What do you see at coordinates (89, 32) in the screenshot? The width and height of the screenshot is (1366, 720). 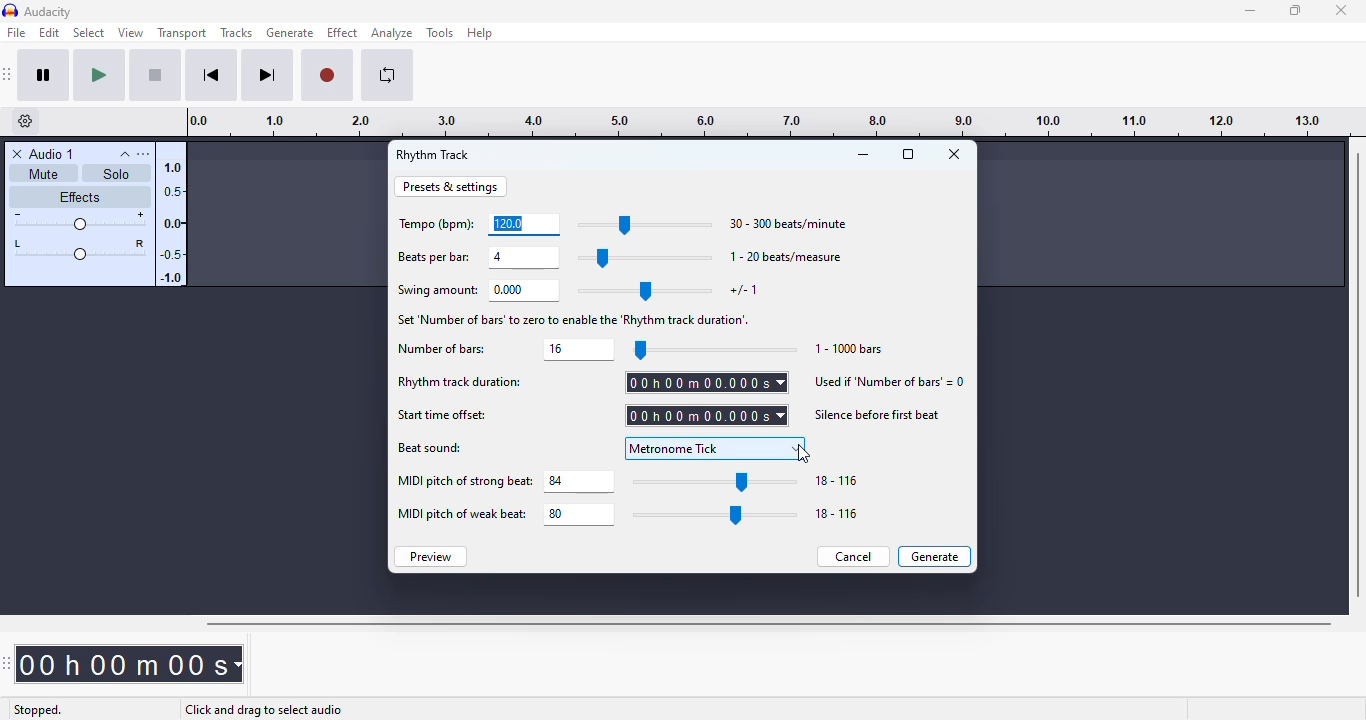 I see `select` at bounding box center [89, 32].